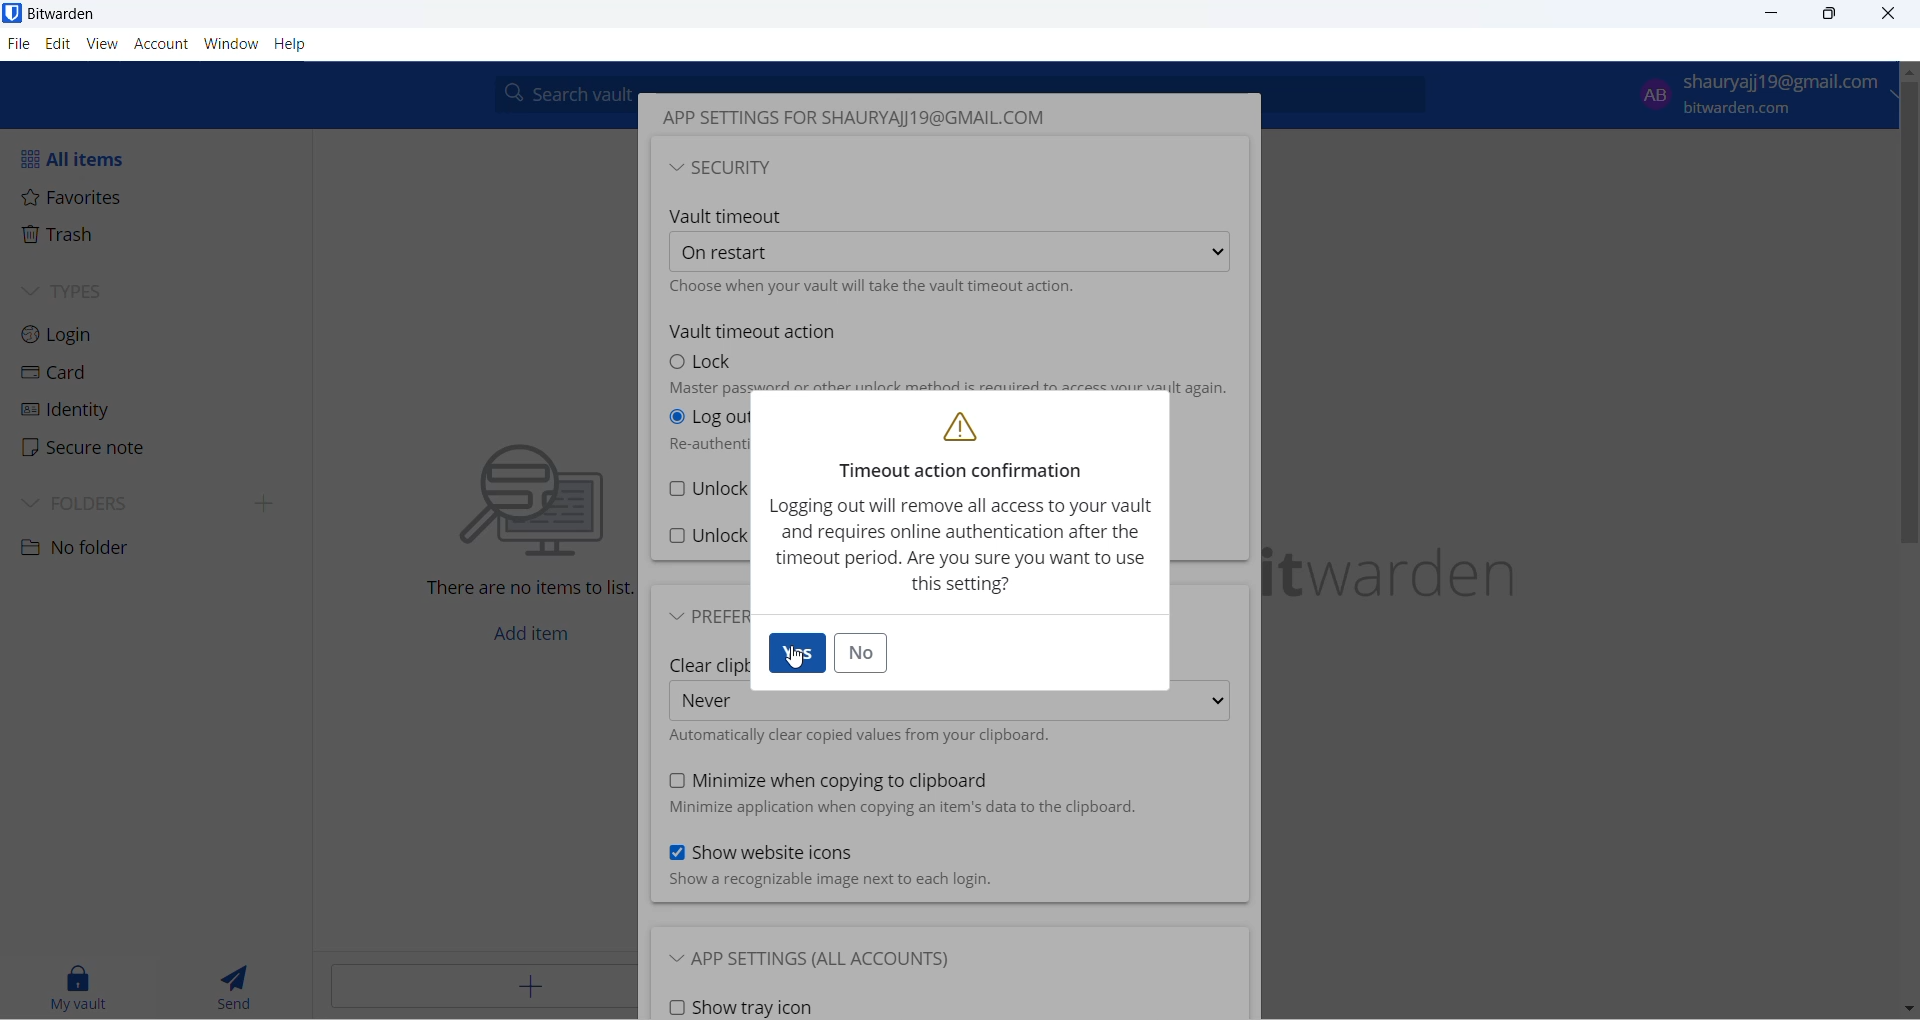 The width and height of the screenshot is (1920, 1020). Describe the element at coordinates (91, 501) in the screenshot. I see `FOLDERS` at that location.